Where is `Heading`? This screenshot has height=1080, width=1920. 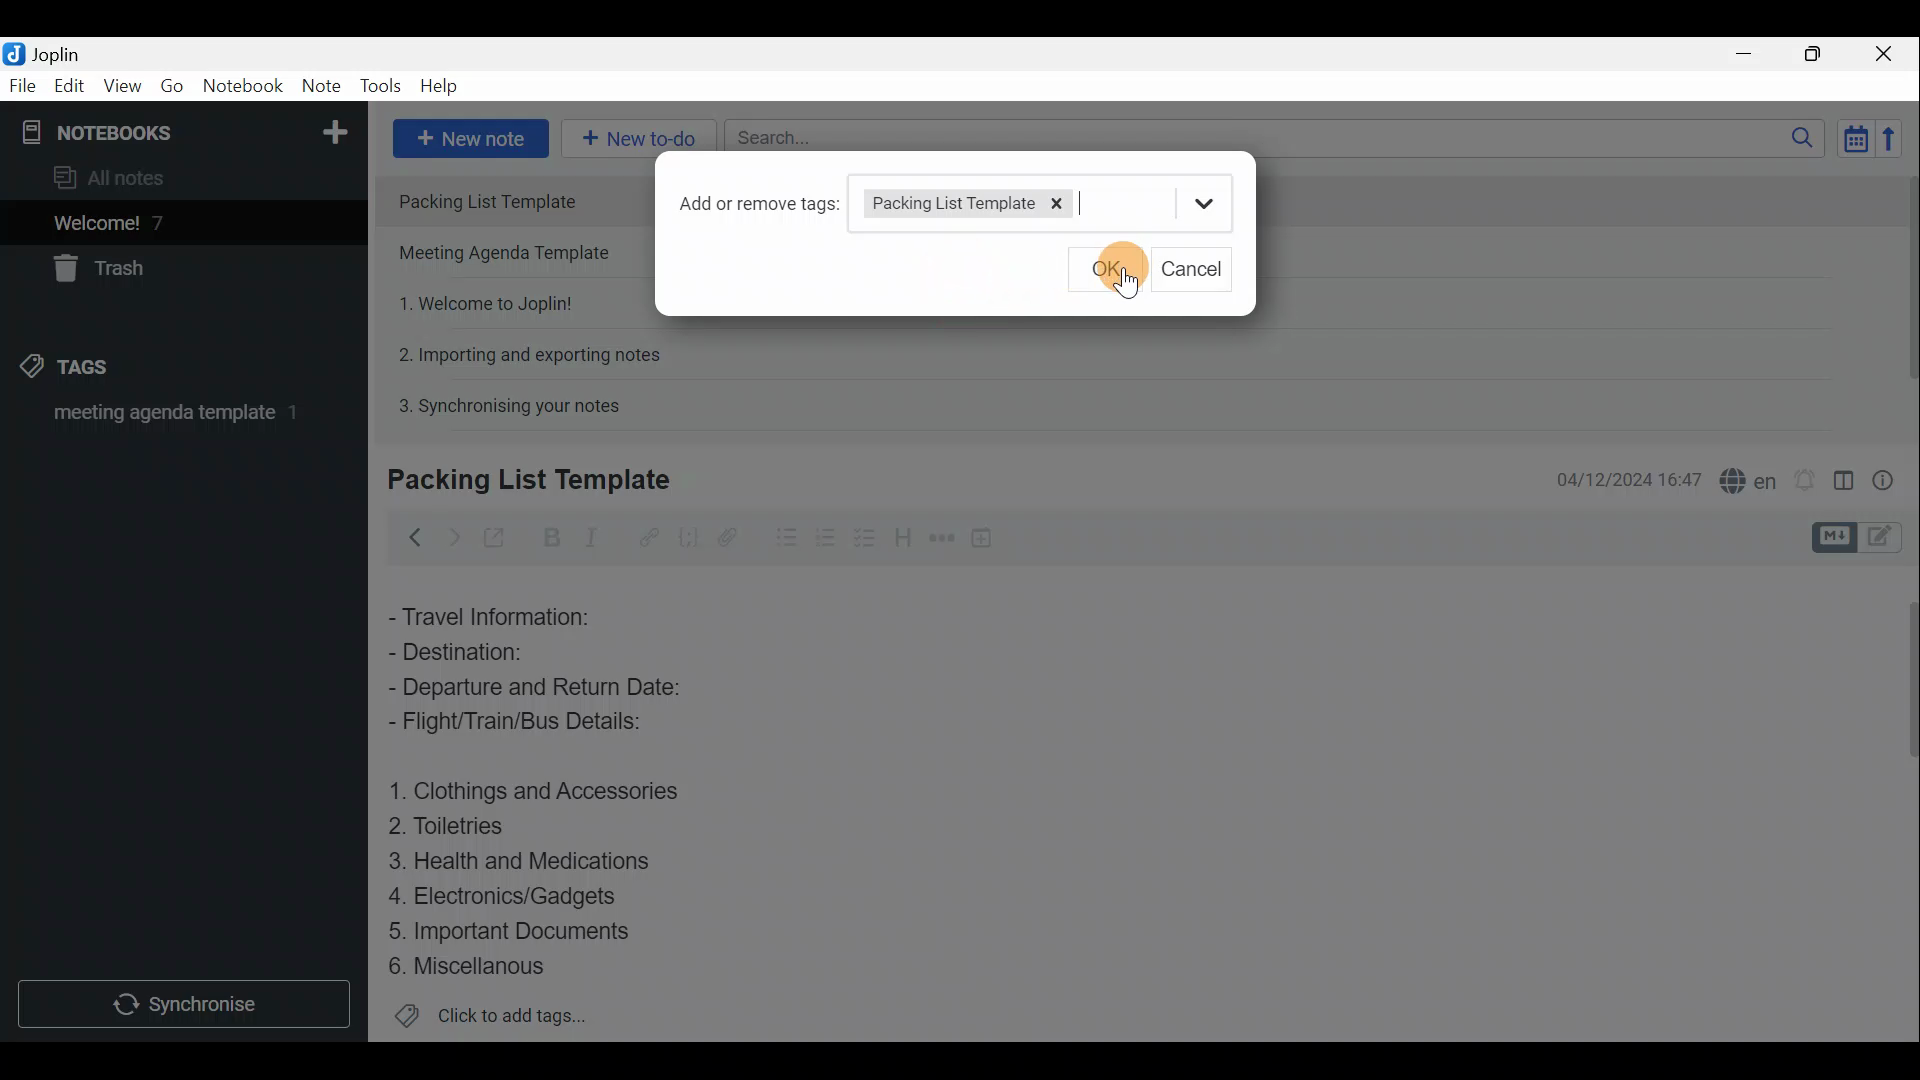
Heading is located at coordinates (905, 535).